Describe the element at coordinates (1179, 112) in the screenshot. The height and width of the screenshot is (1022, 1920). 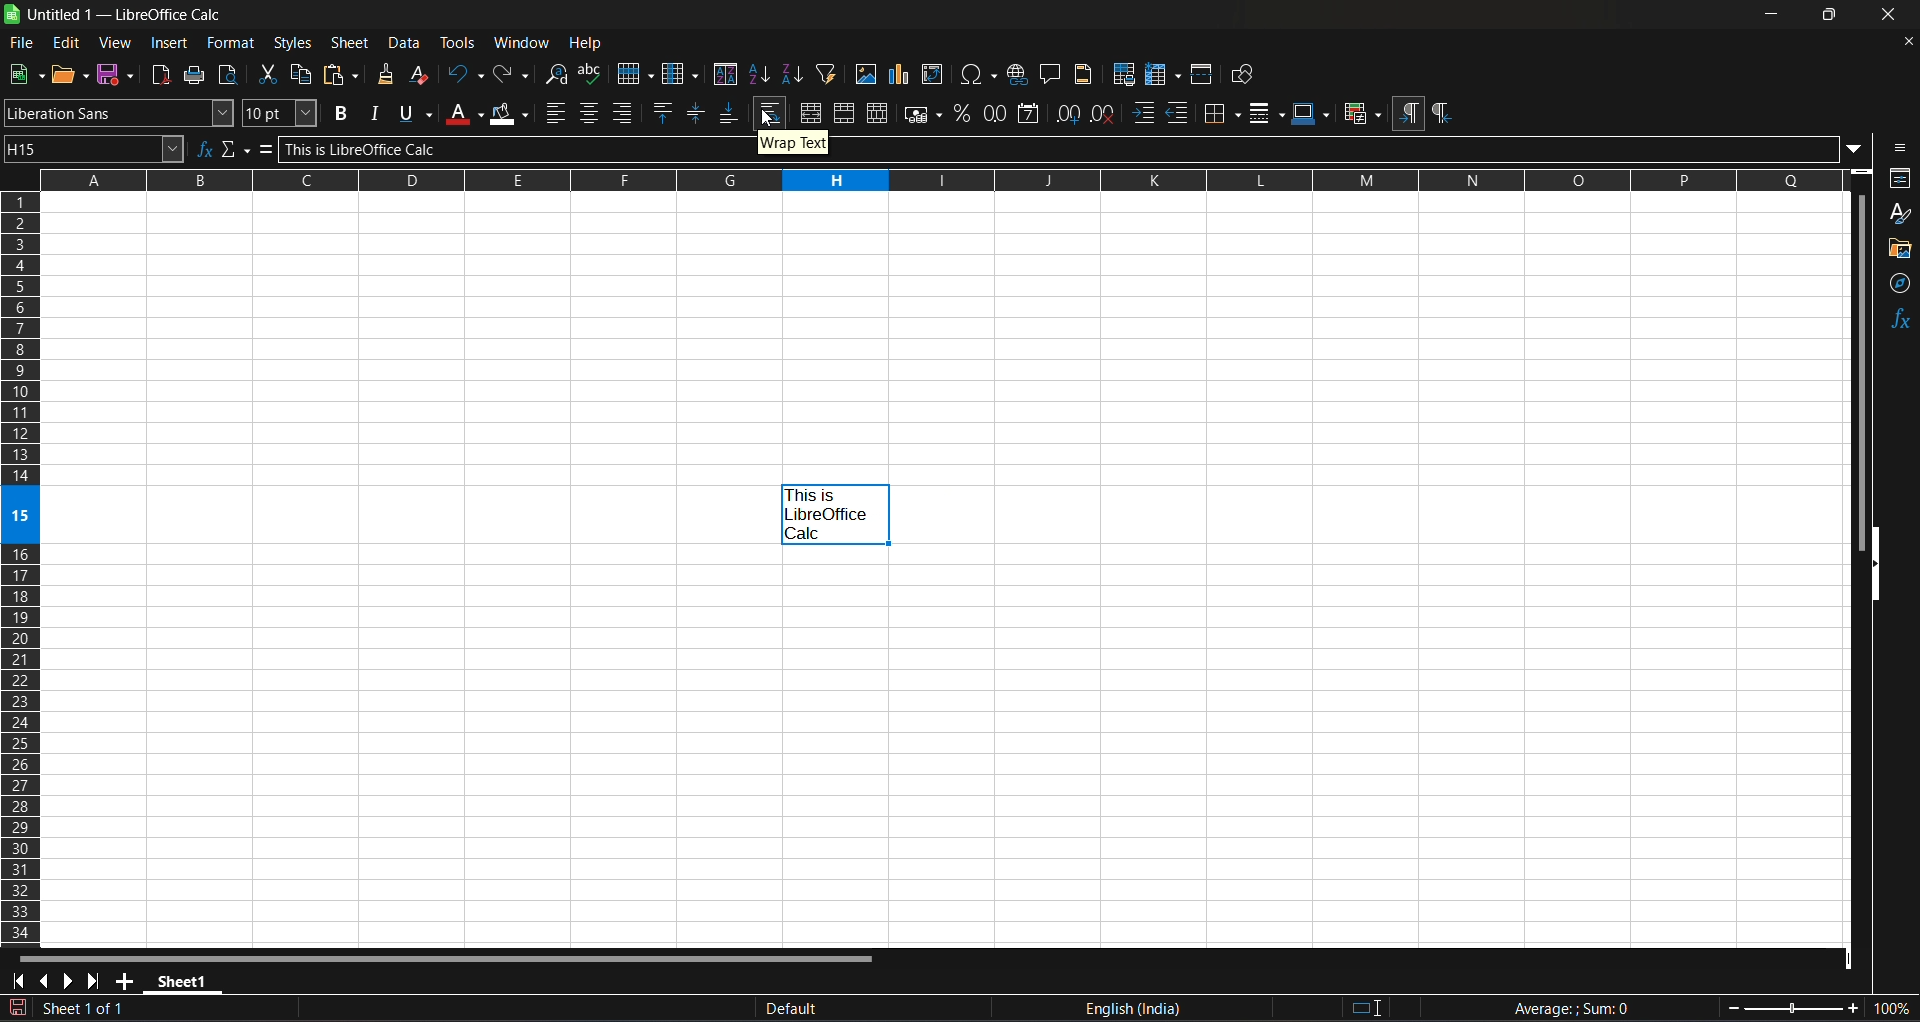
I see `decrease indent` at that location.